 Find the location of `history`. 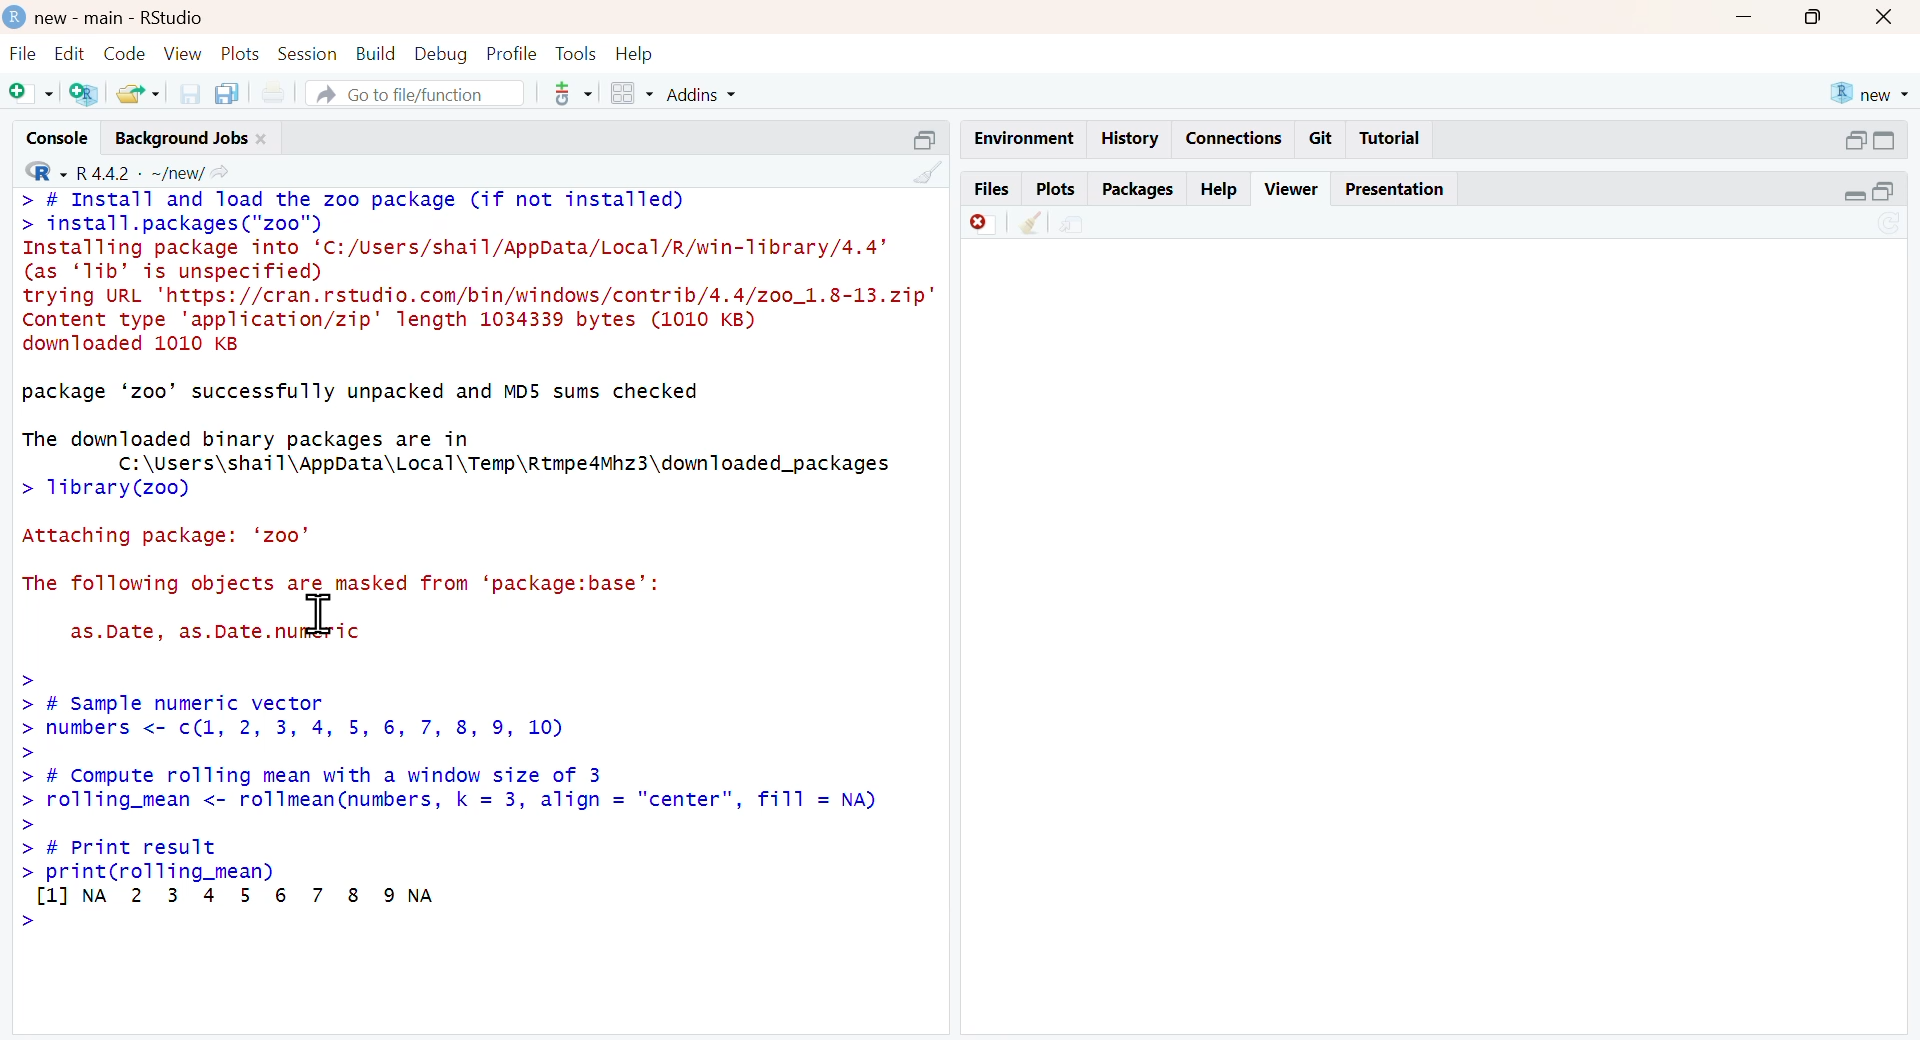

history is located at coordinates (1126, 140).